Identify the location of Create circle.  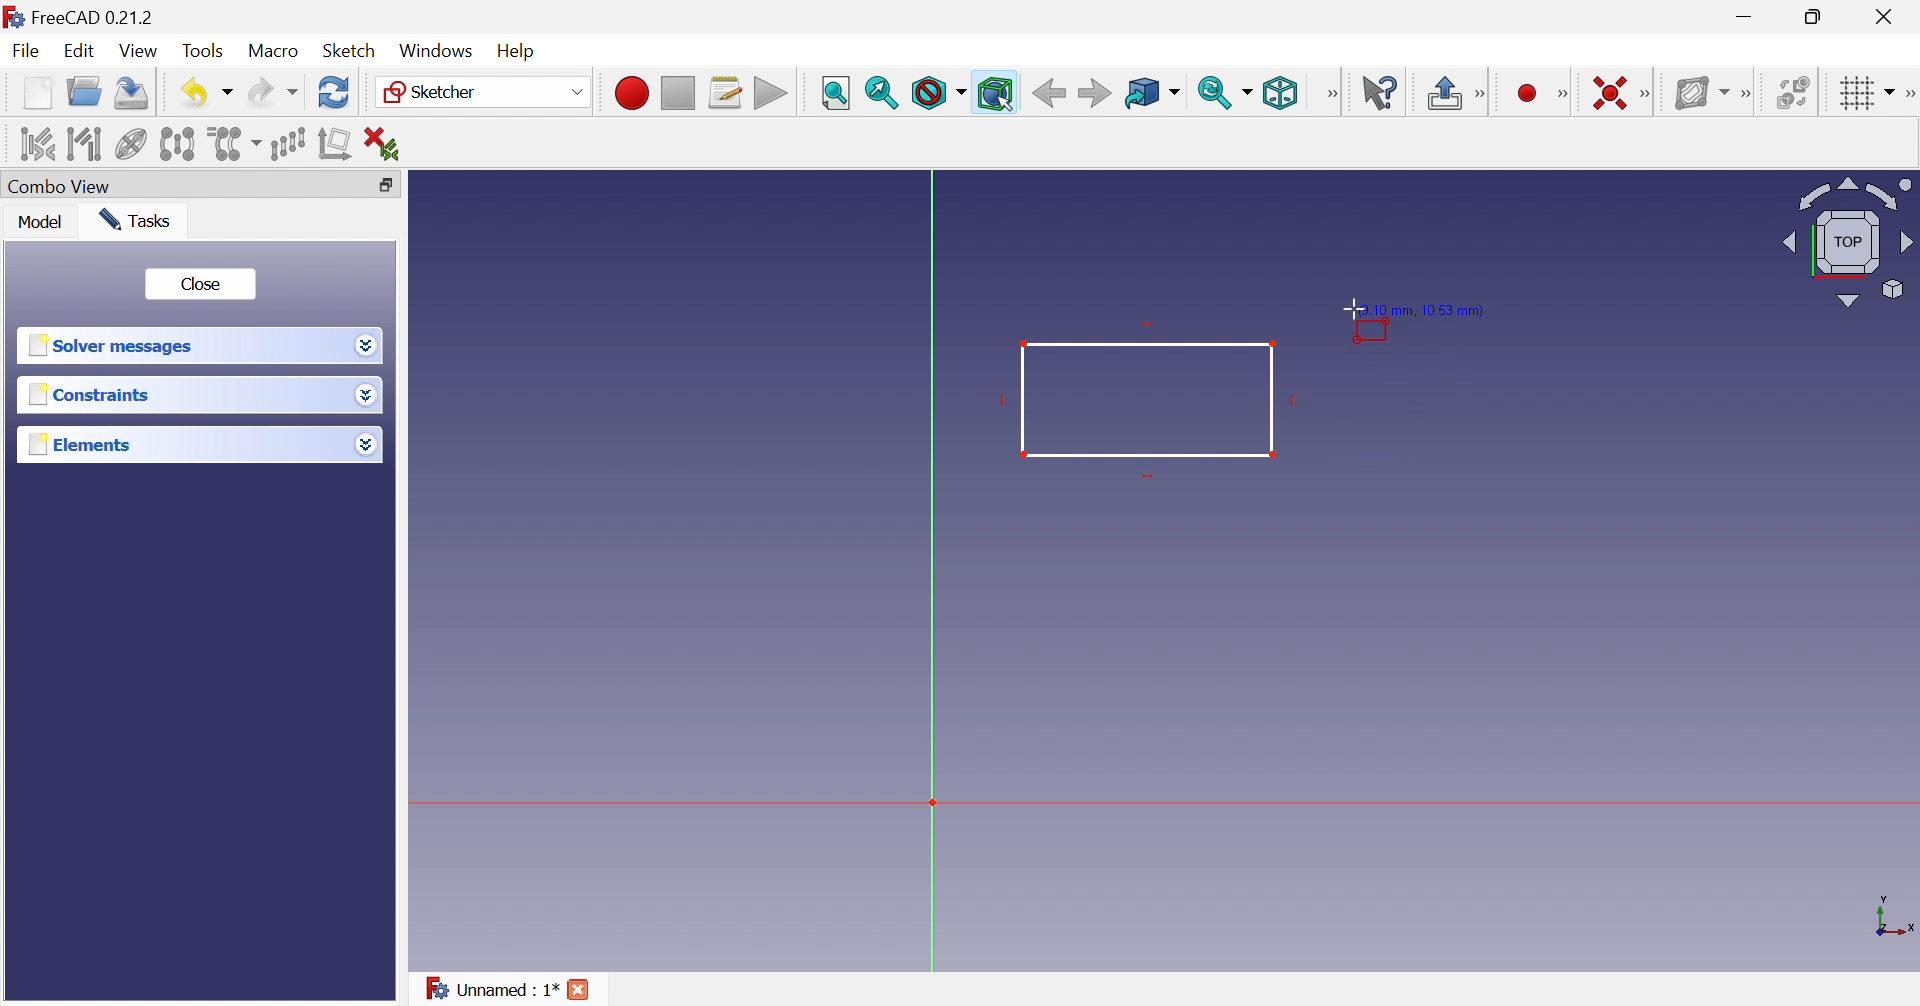
(1528, 94).